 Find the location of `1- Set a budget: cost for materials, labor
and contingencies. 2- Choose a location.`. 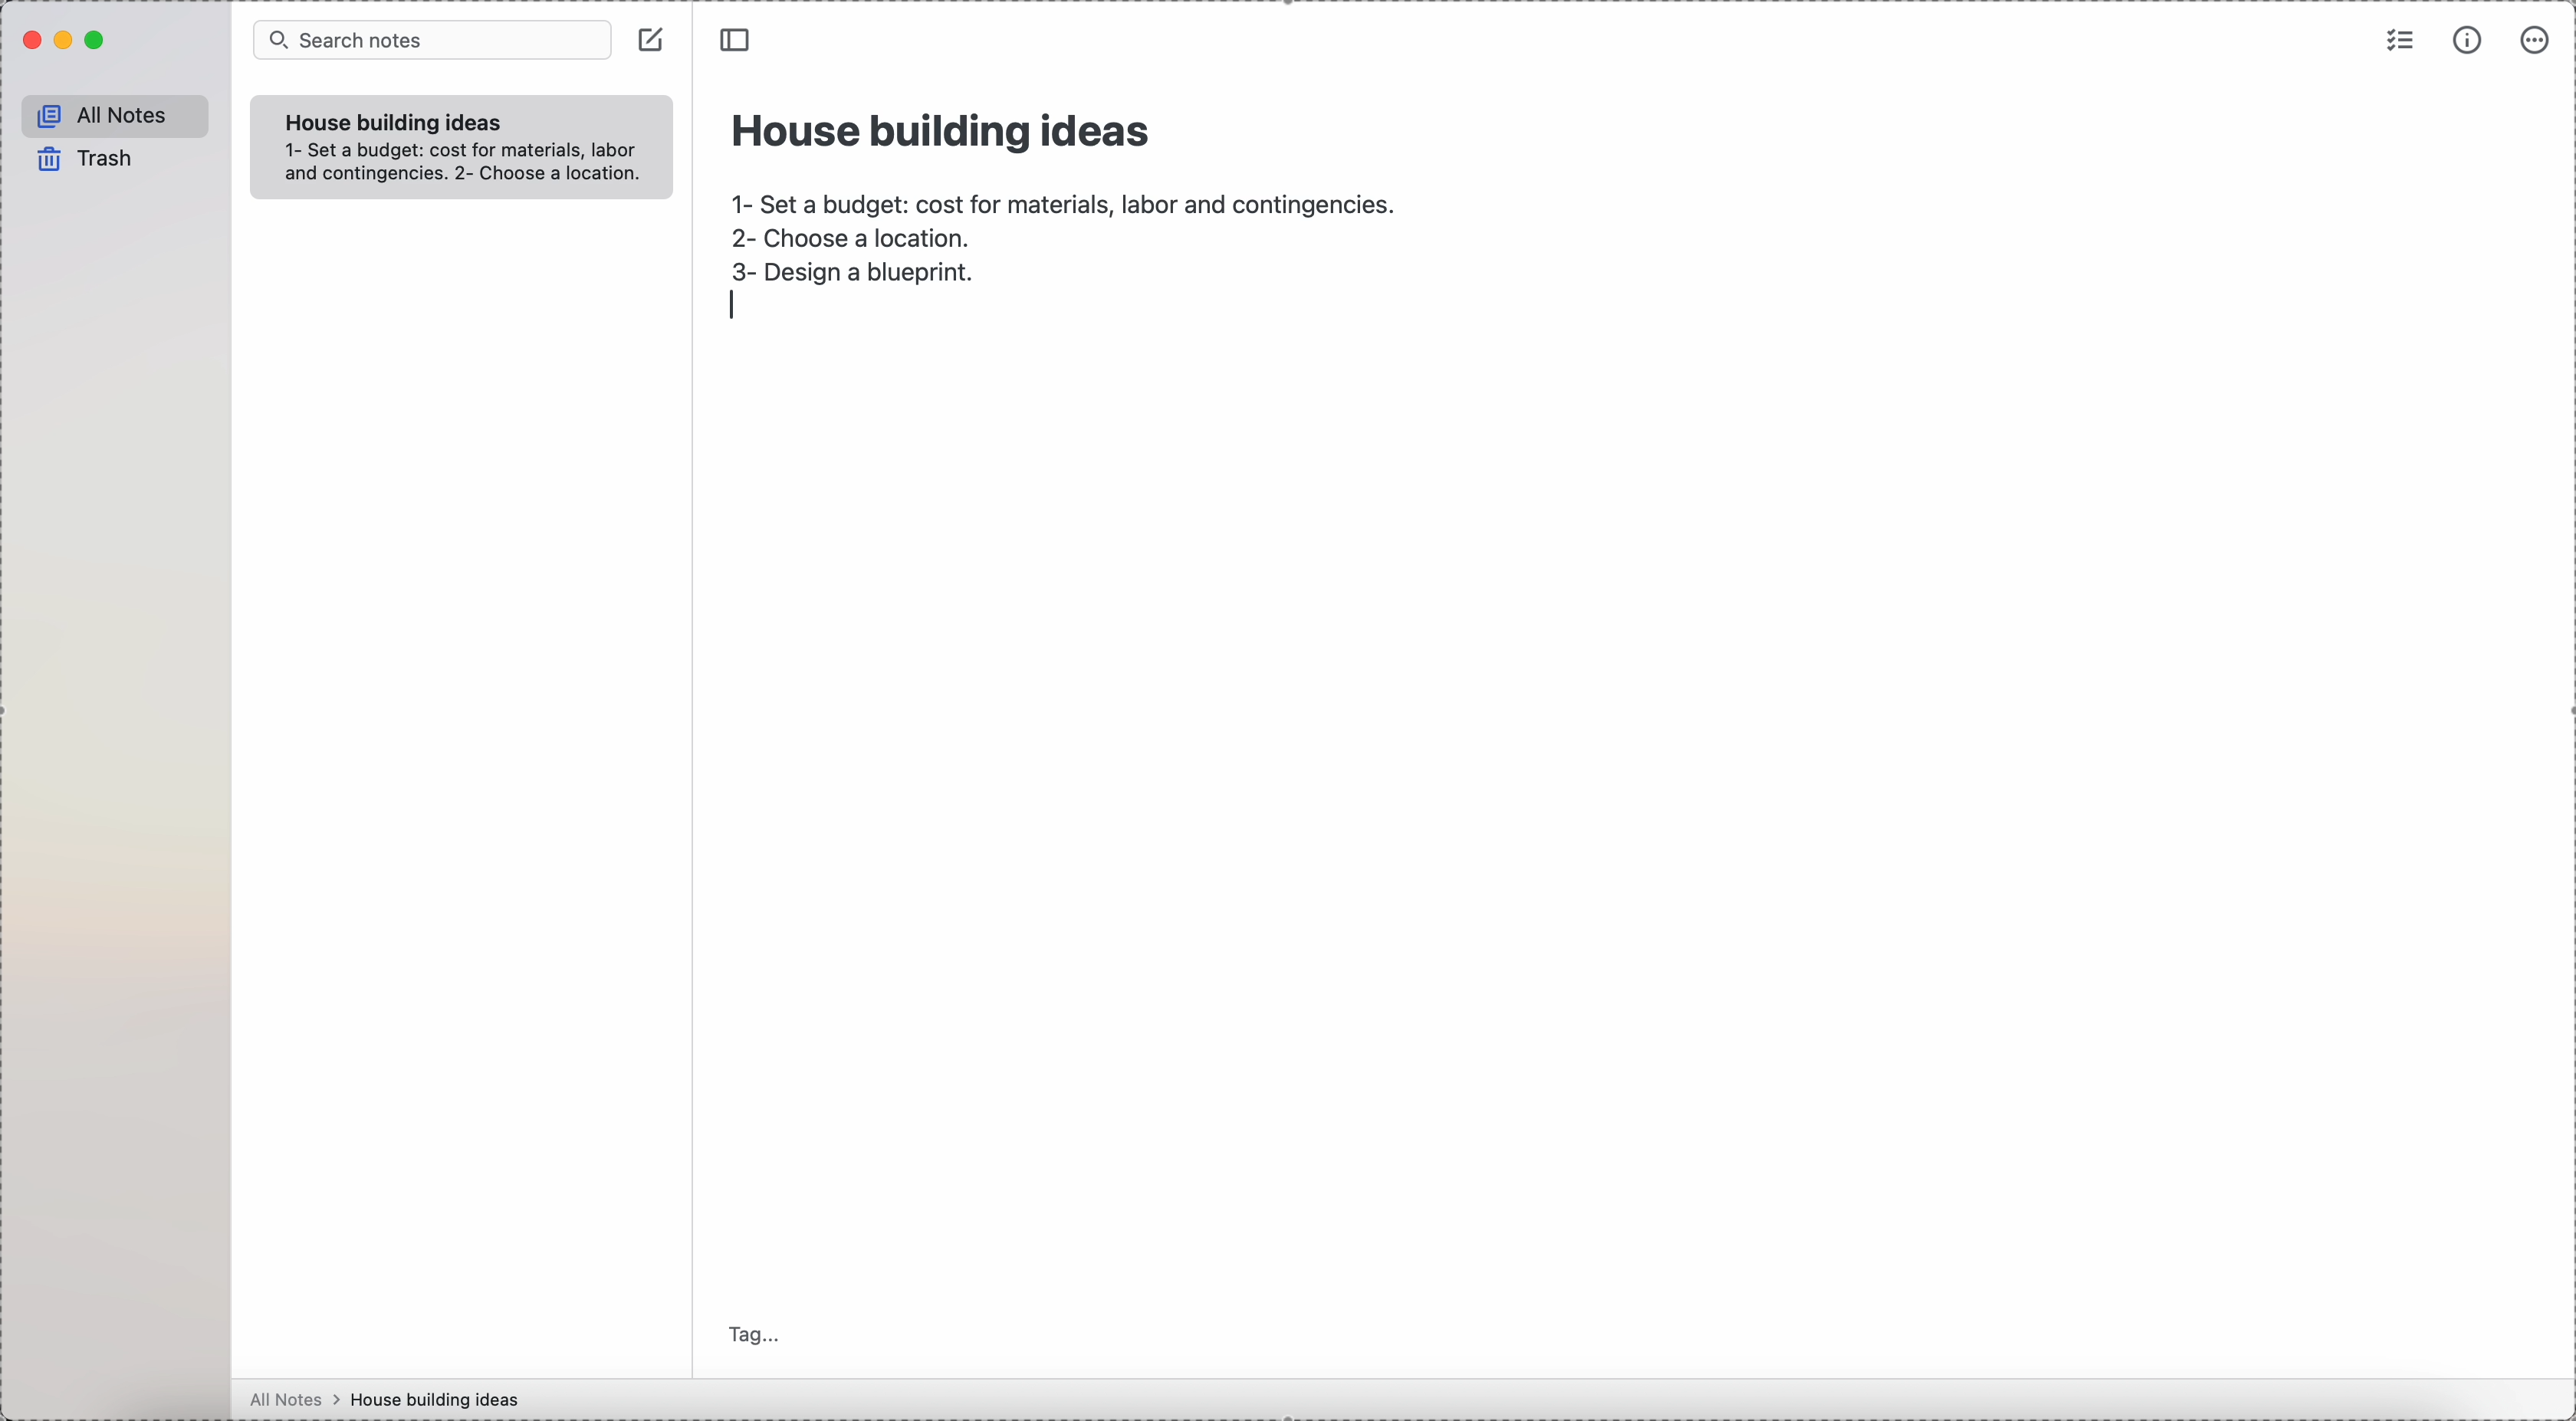

1- Set a budget: cost for materials, labor
and contingencies. 2- Choose a location. is located at coordinates (465, 167).